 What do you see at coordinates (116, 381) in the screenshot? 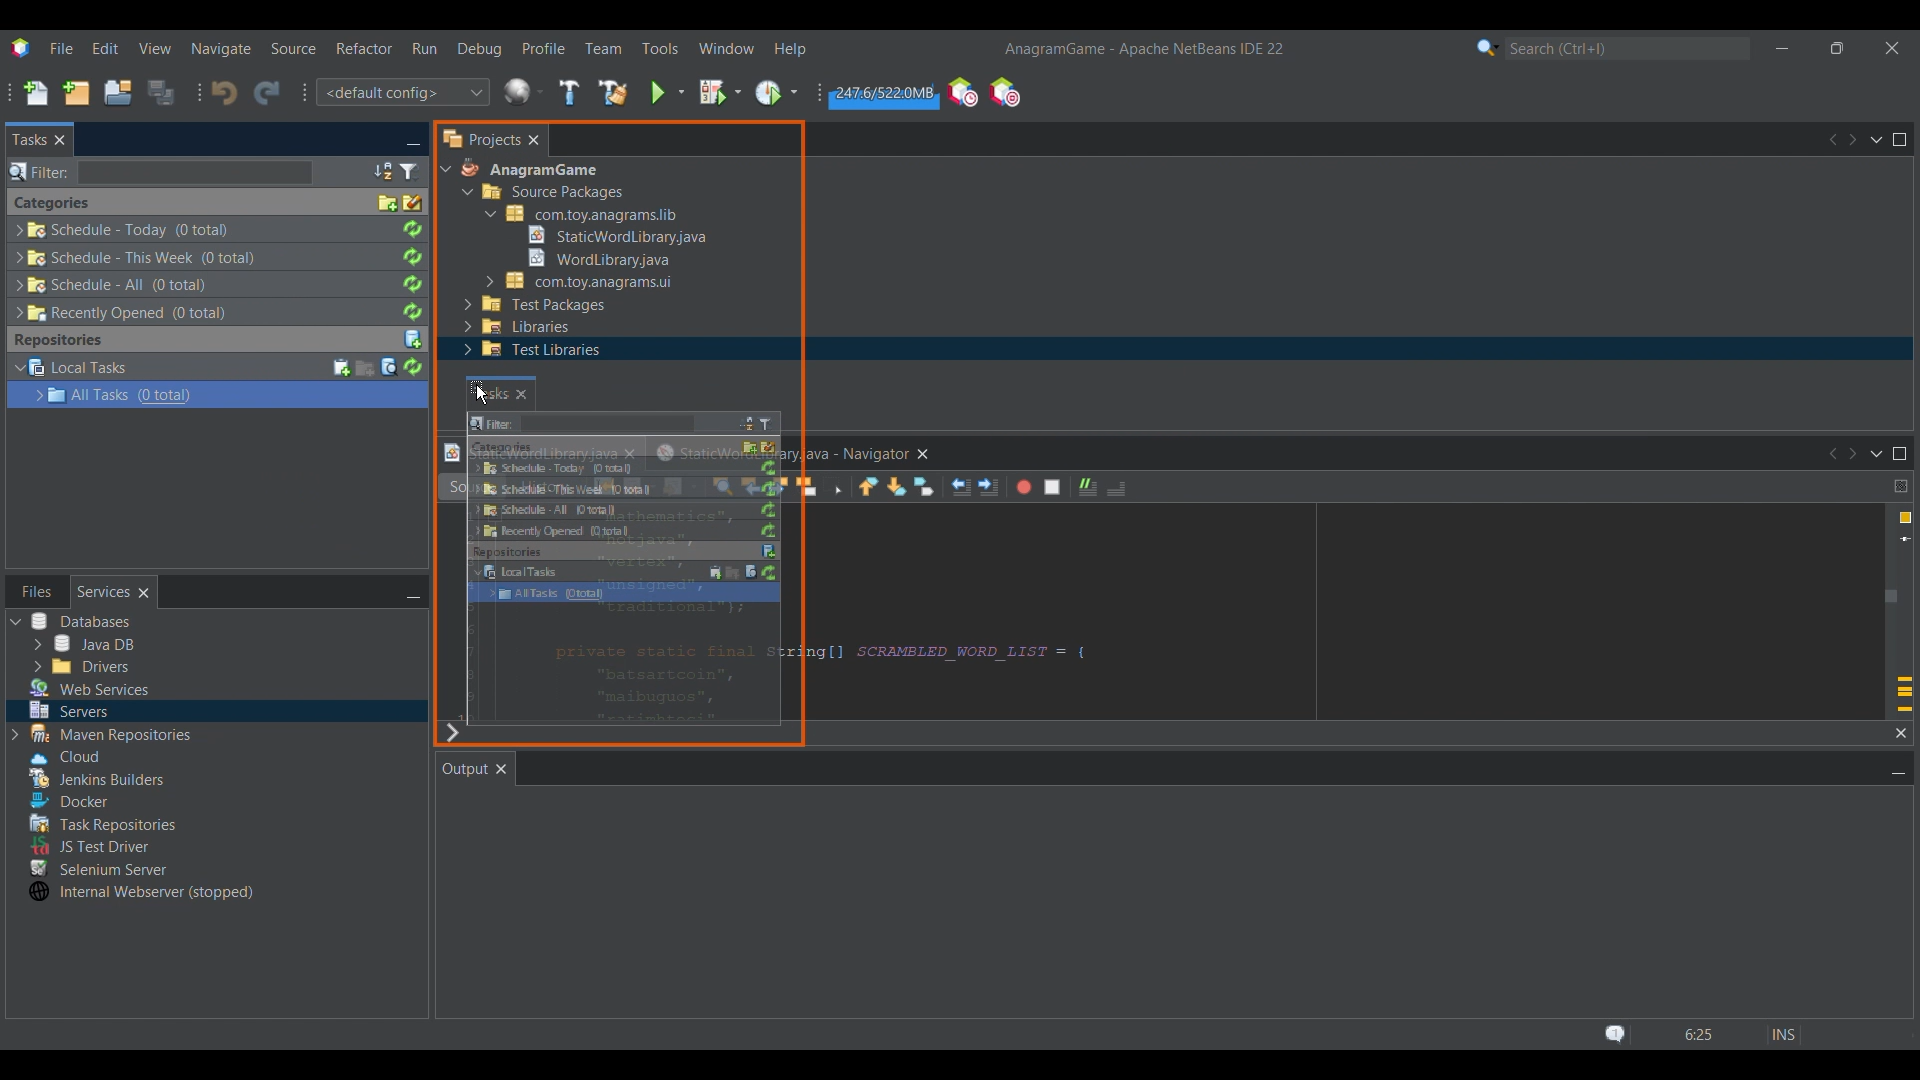
I see `Repository task options` at bounding box center [116, 381].